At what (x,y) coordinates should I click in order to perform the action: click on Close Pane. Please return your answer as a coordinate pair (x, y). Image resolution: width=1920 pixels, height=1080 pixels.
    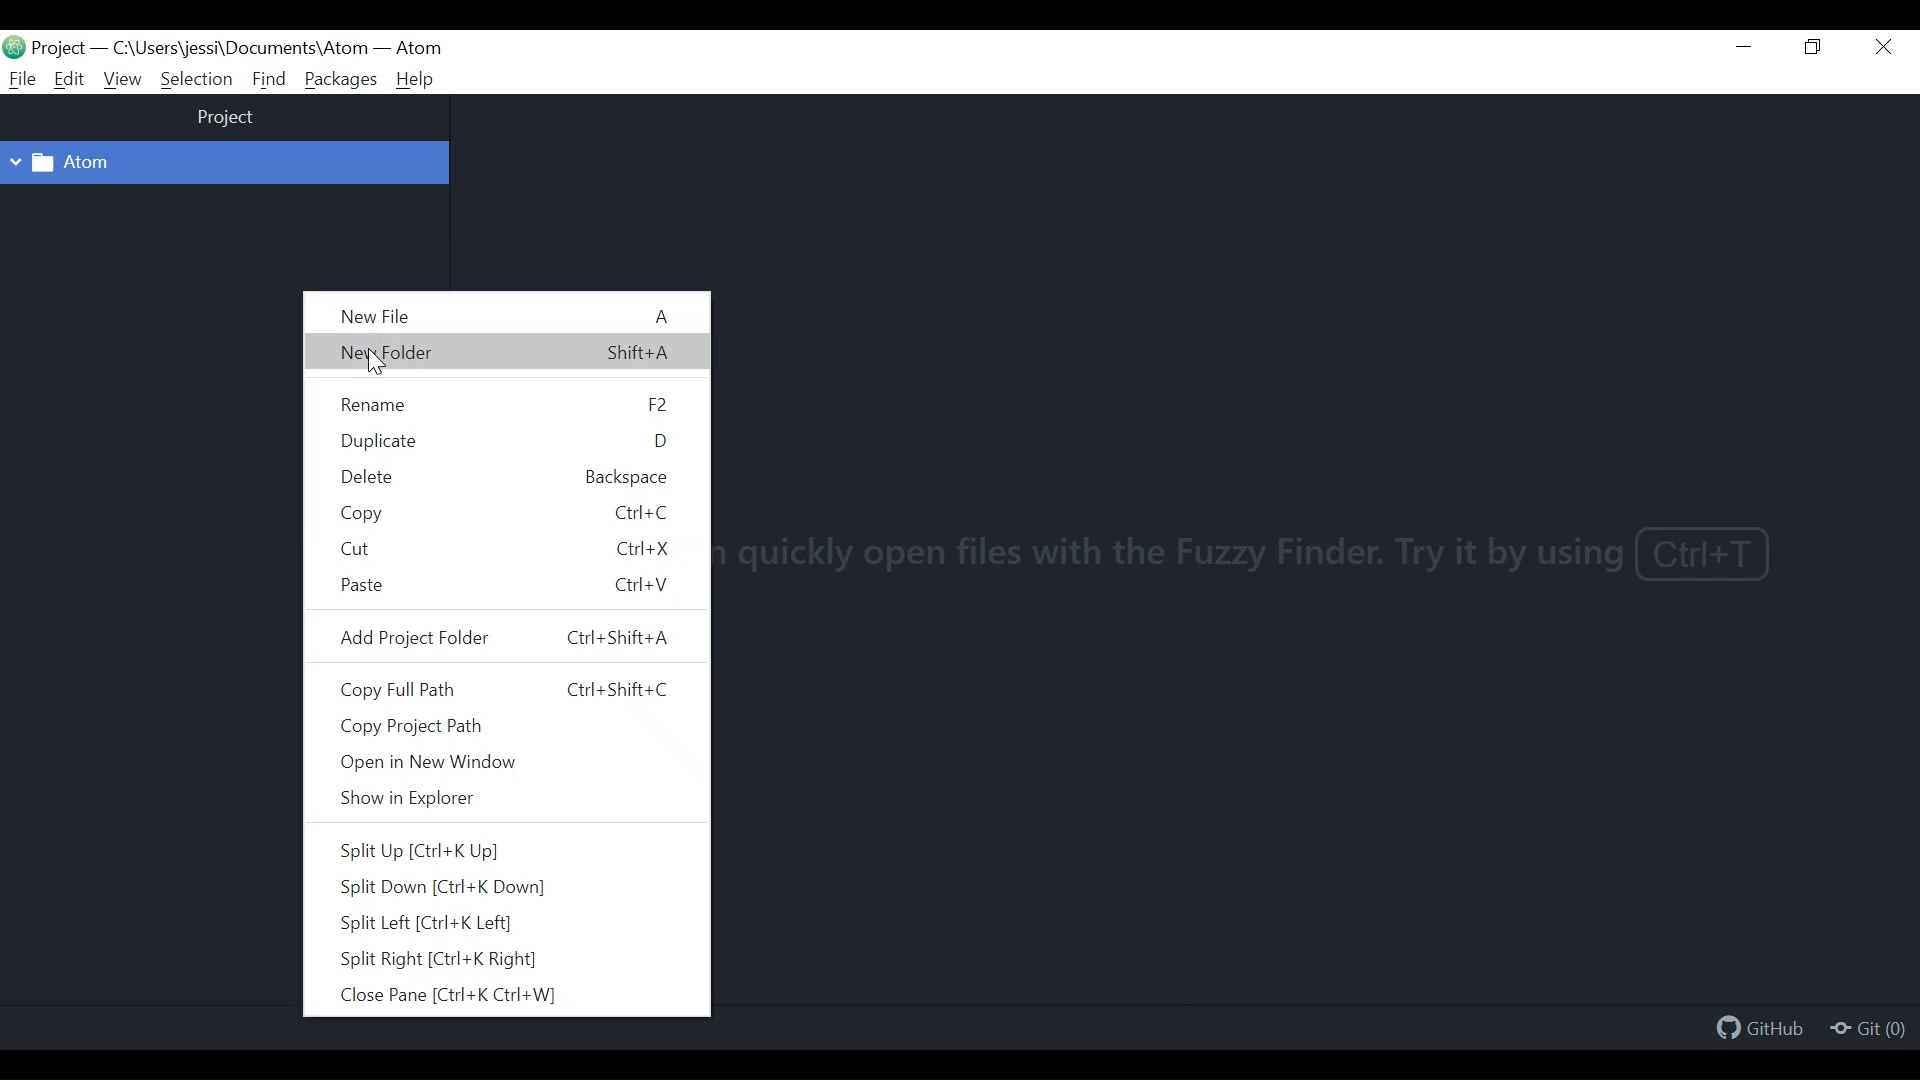
    Looking at the image, I should click on (446, 996).